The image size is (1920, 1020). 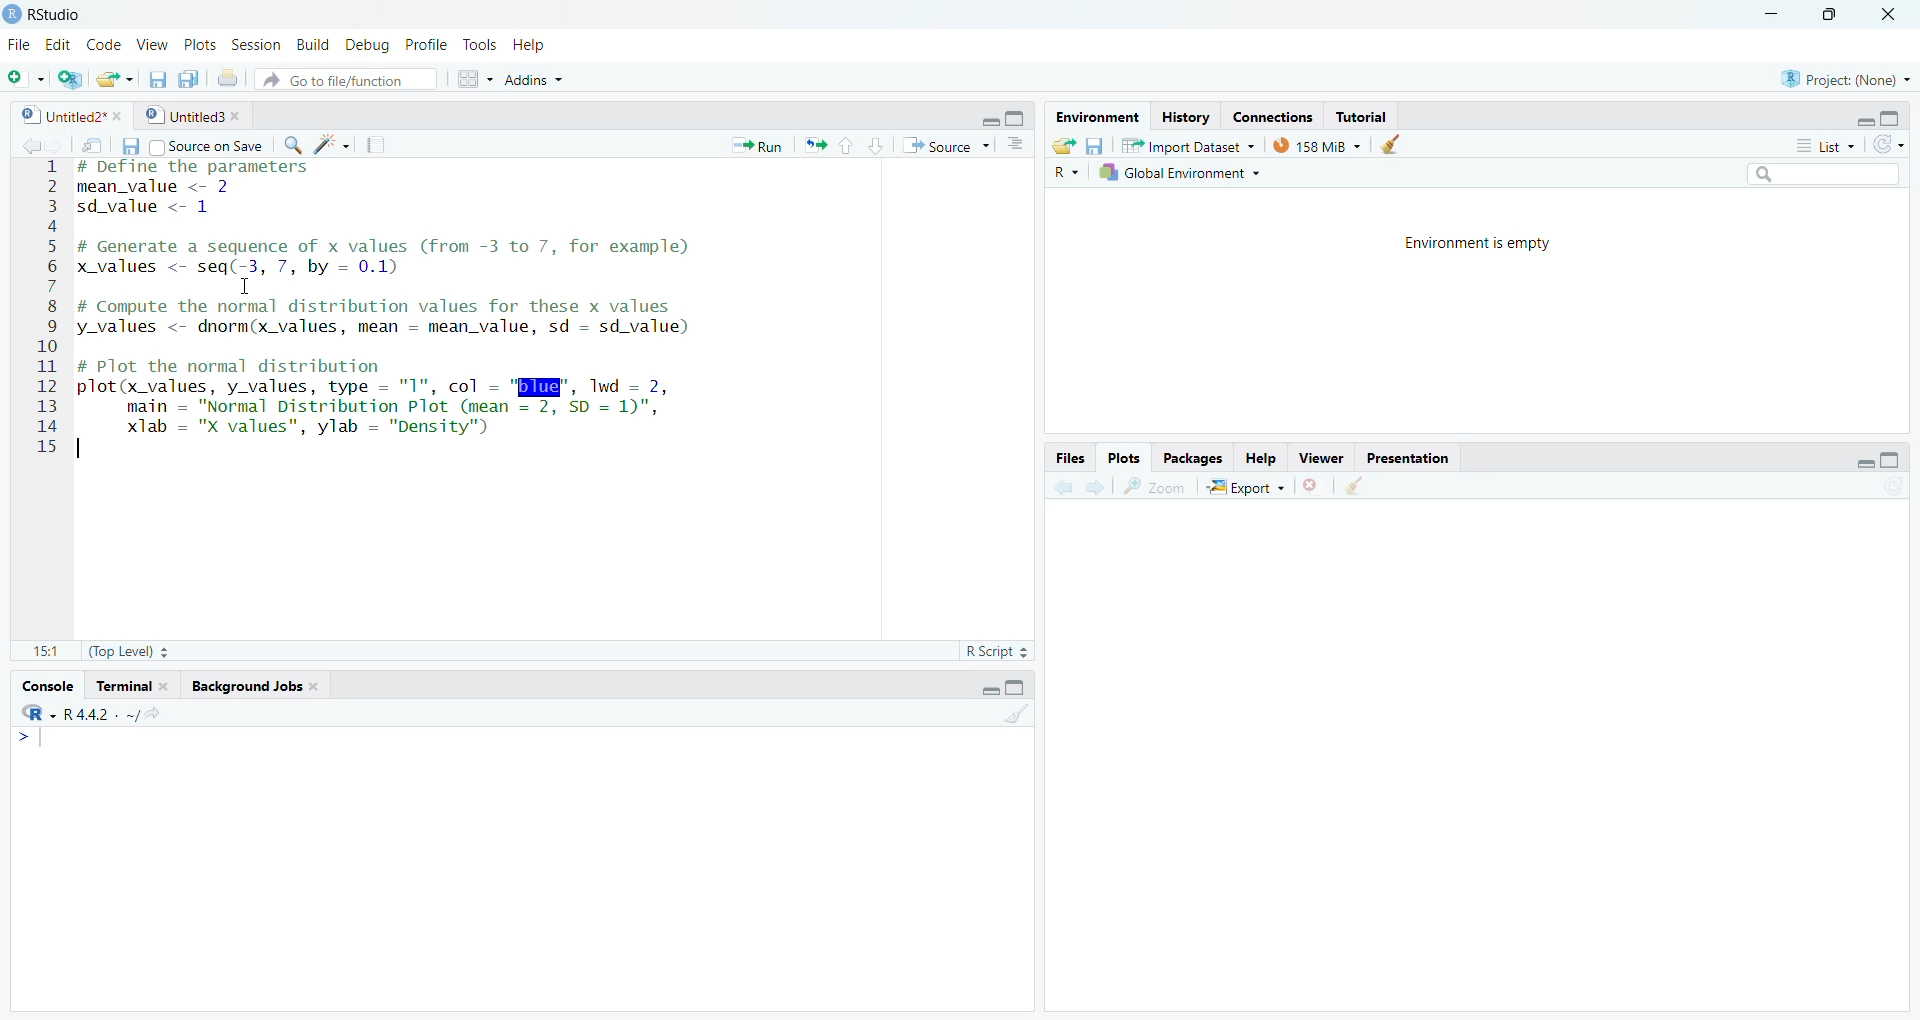 What do you see at coordinates (1835, 79) in the screenshot?
I see `U Project: (None) +` at bounding box center [1835, 79].